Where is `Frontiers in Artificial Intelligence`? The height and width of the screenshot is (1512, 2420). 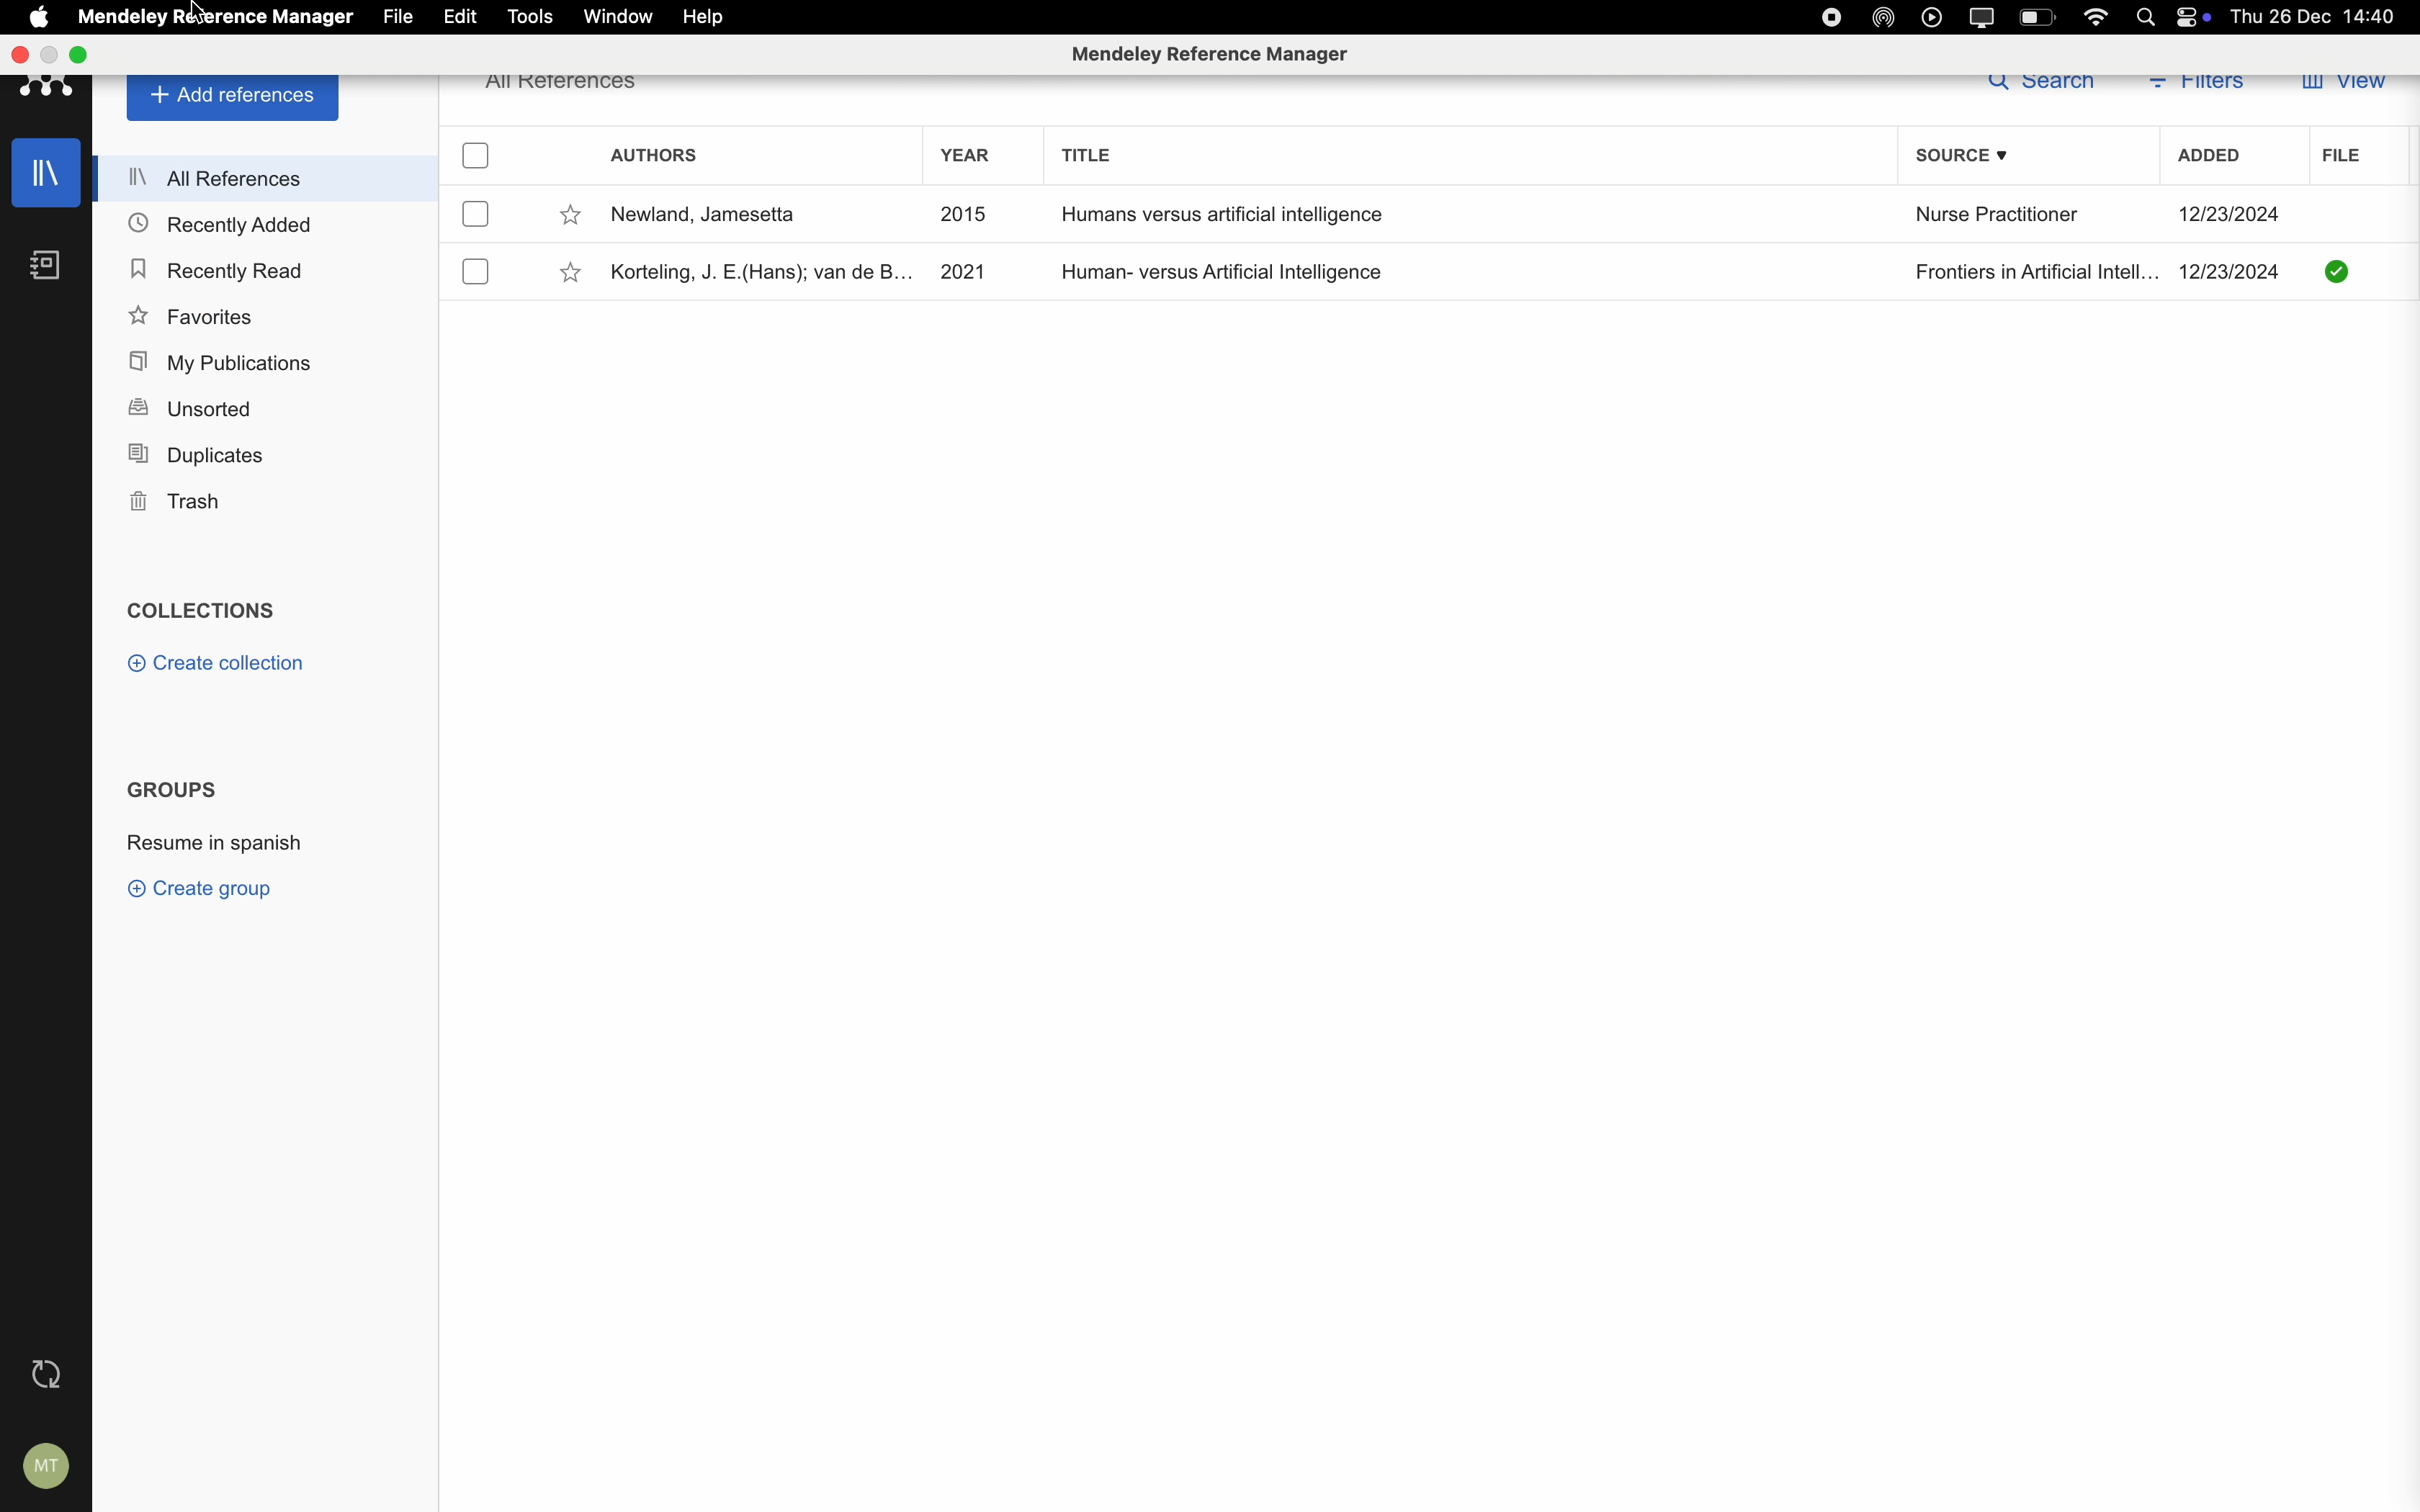 Frontiers in Artificial Intelligence is located at coordinates (2033, 273).